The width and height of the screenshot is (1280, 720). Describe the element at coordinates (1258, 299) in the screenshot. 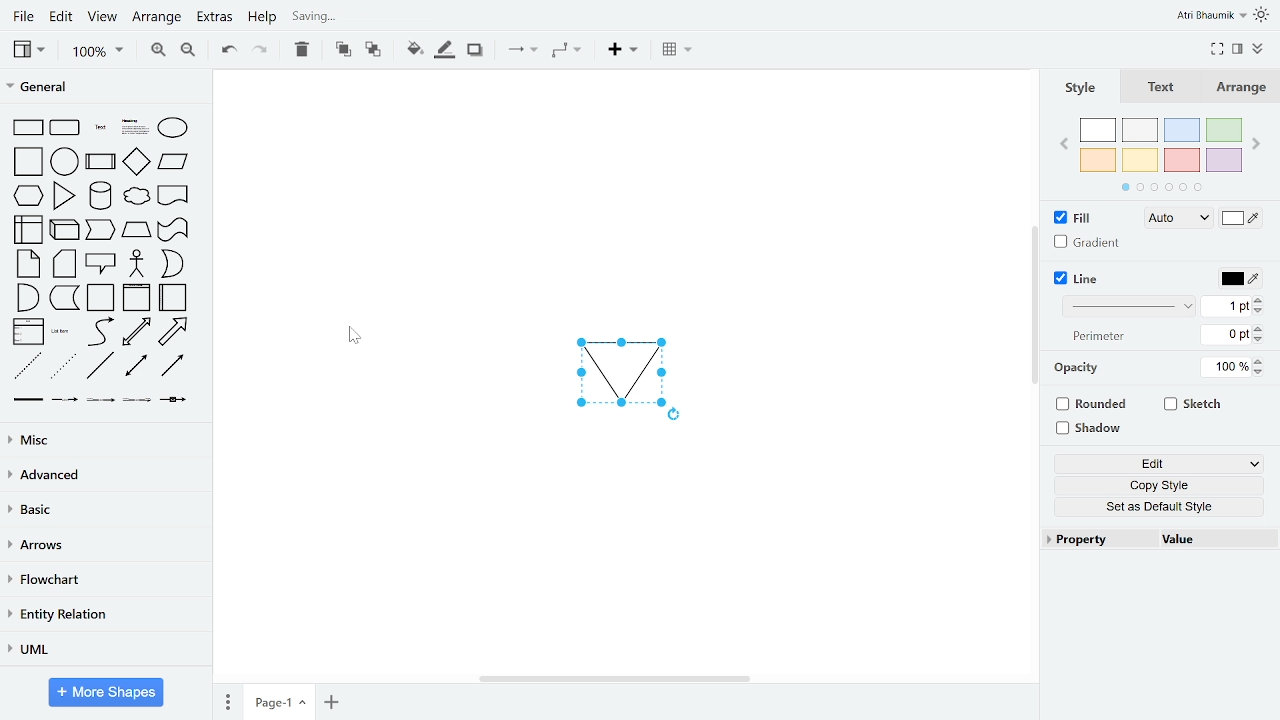

I see `increase line width` at that location.